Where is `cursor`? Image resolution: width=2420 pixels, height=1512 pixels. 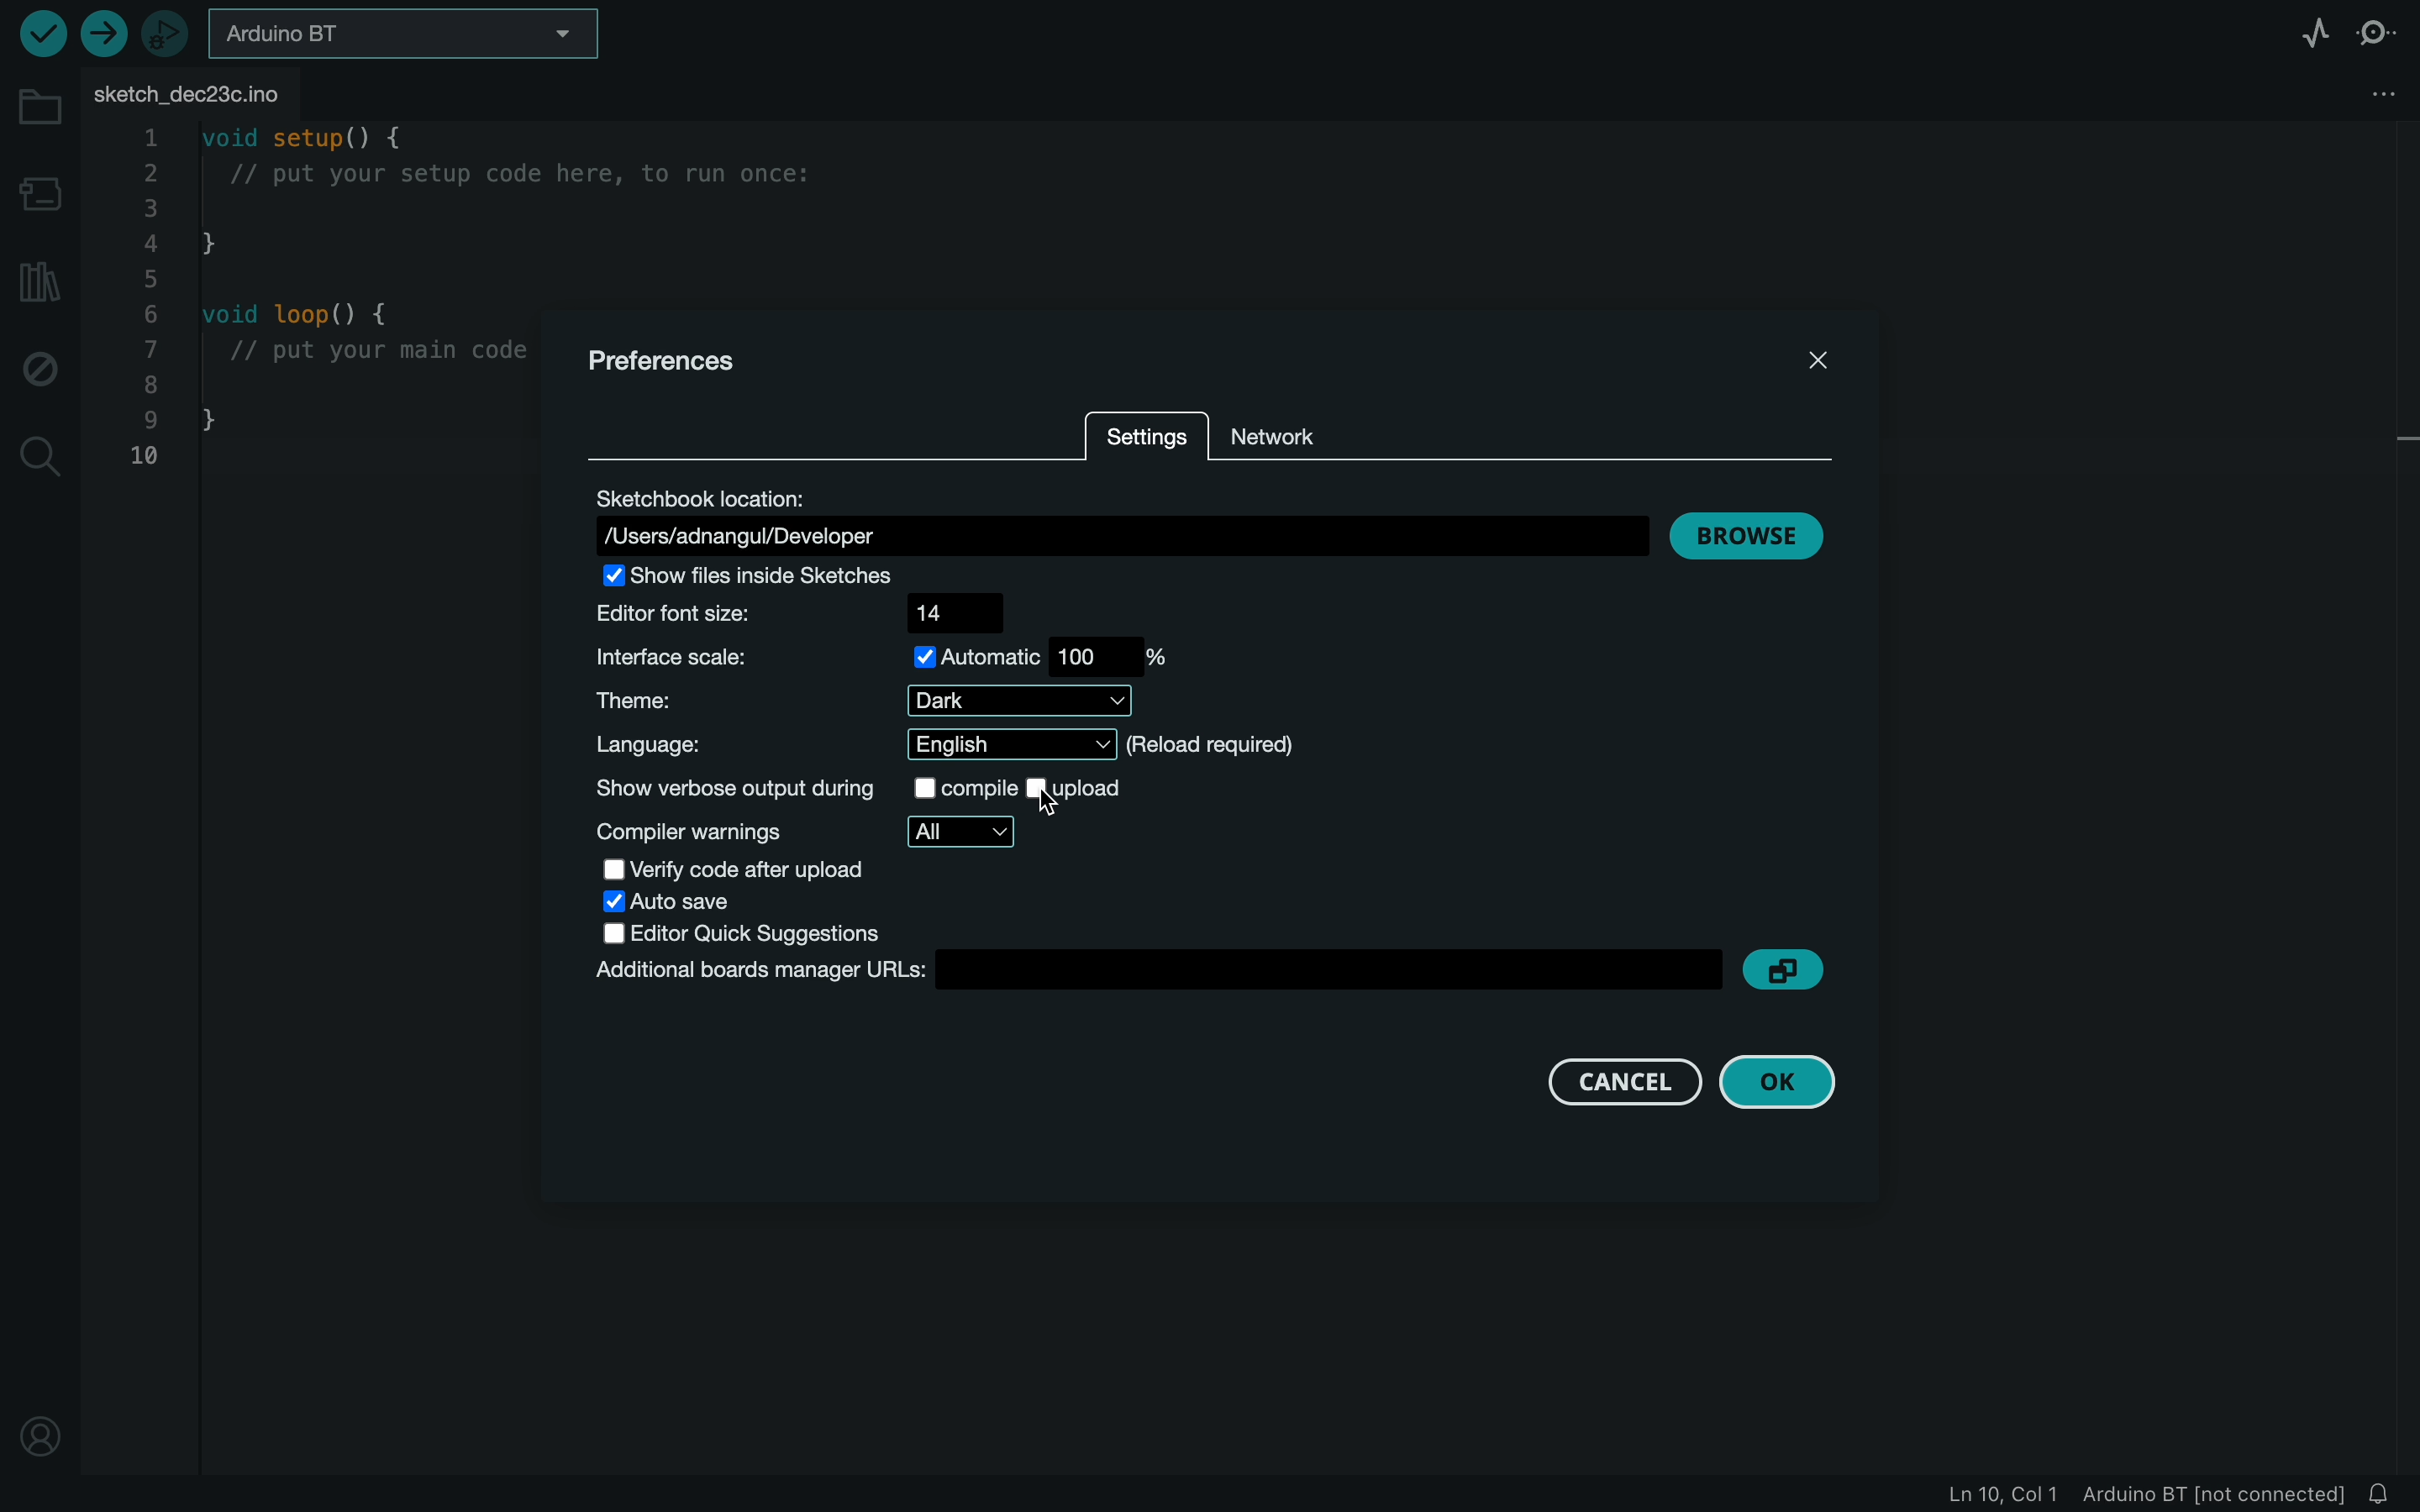
cursor is located at coordinates (1043, 792).